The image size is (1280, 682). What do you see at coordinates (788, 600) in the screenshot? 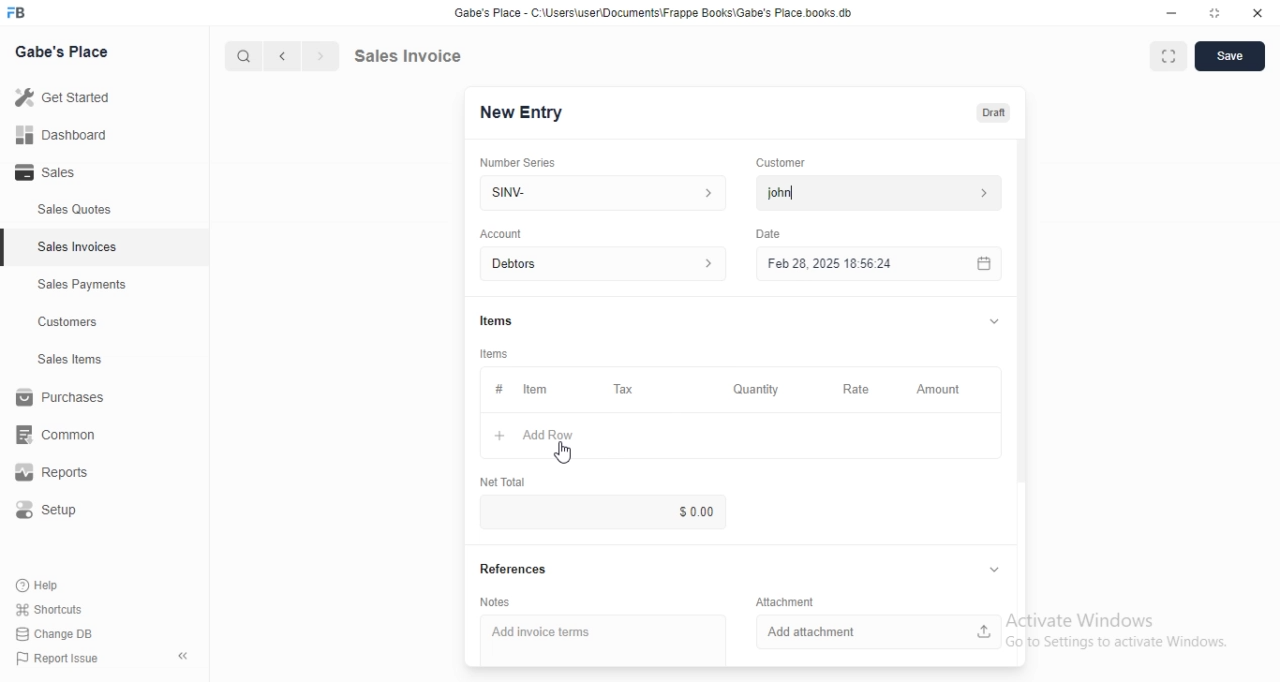
I see `` at bounding box center [788, 600].